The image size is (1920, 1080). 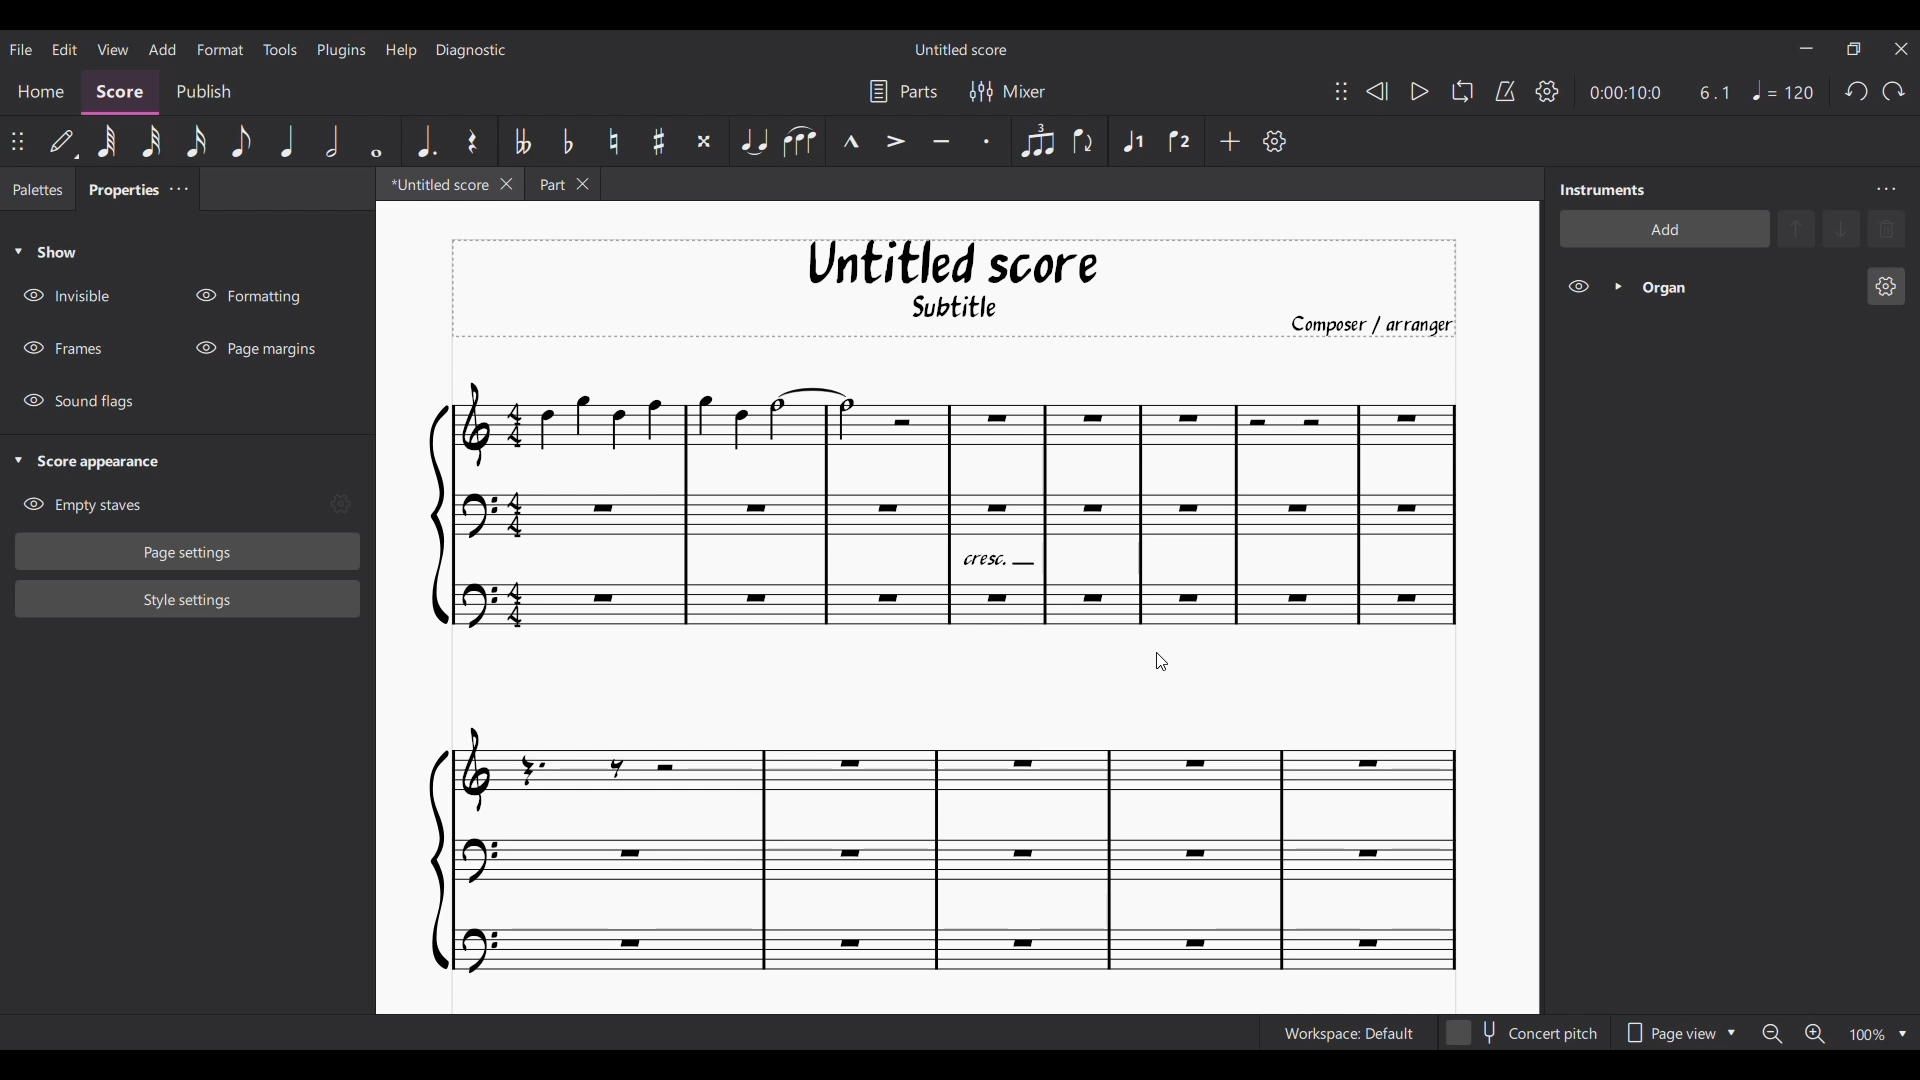 I want to click on Flip direction, so click(x=1084, y=141).